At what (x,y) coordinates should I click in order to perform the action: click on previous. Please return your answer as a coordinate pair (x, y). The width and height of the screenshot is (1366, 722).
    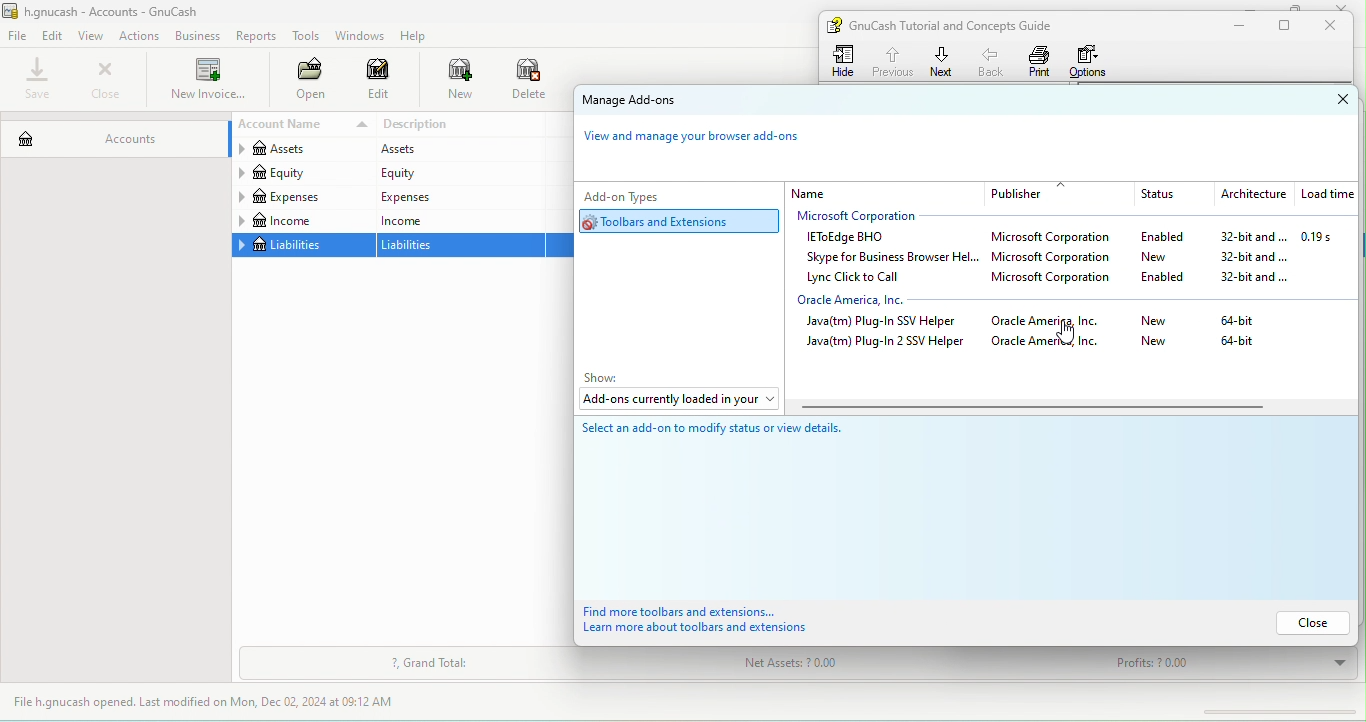
    Looking at the image, I should click on (891, 59).